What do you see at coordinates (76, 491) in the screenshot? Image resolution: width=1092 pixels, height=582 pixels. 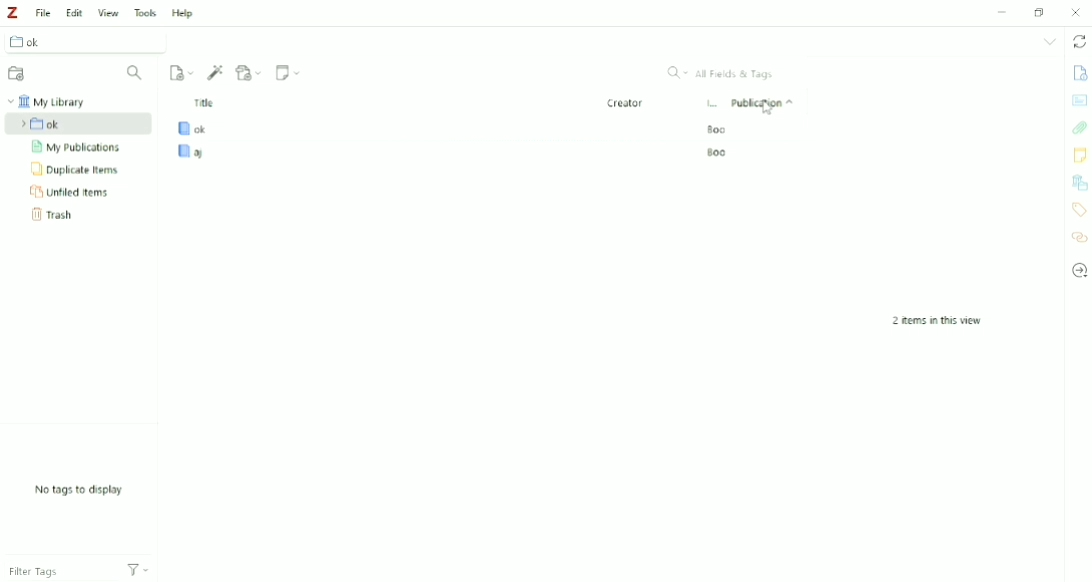 I see `No tags to display` at bounding box center [76, 491].